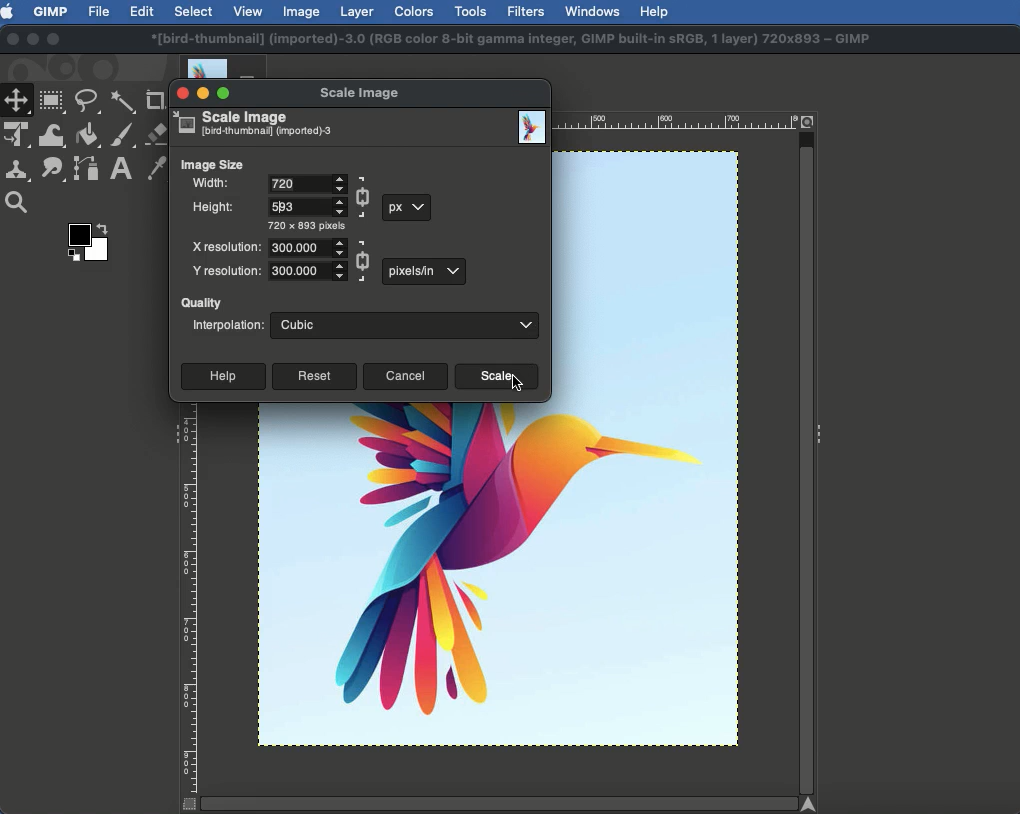 This screenshot has height=814, width=1020. Describe the element at coordinates (54, 40) in the screenshot. I see `Maximize` at that location.